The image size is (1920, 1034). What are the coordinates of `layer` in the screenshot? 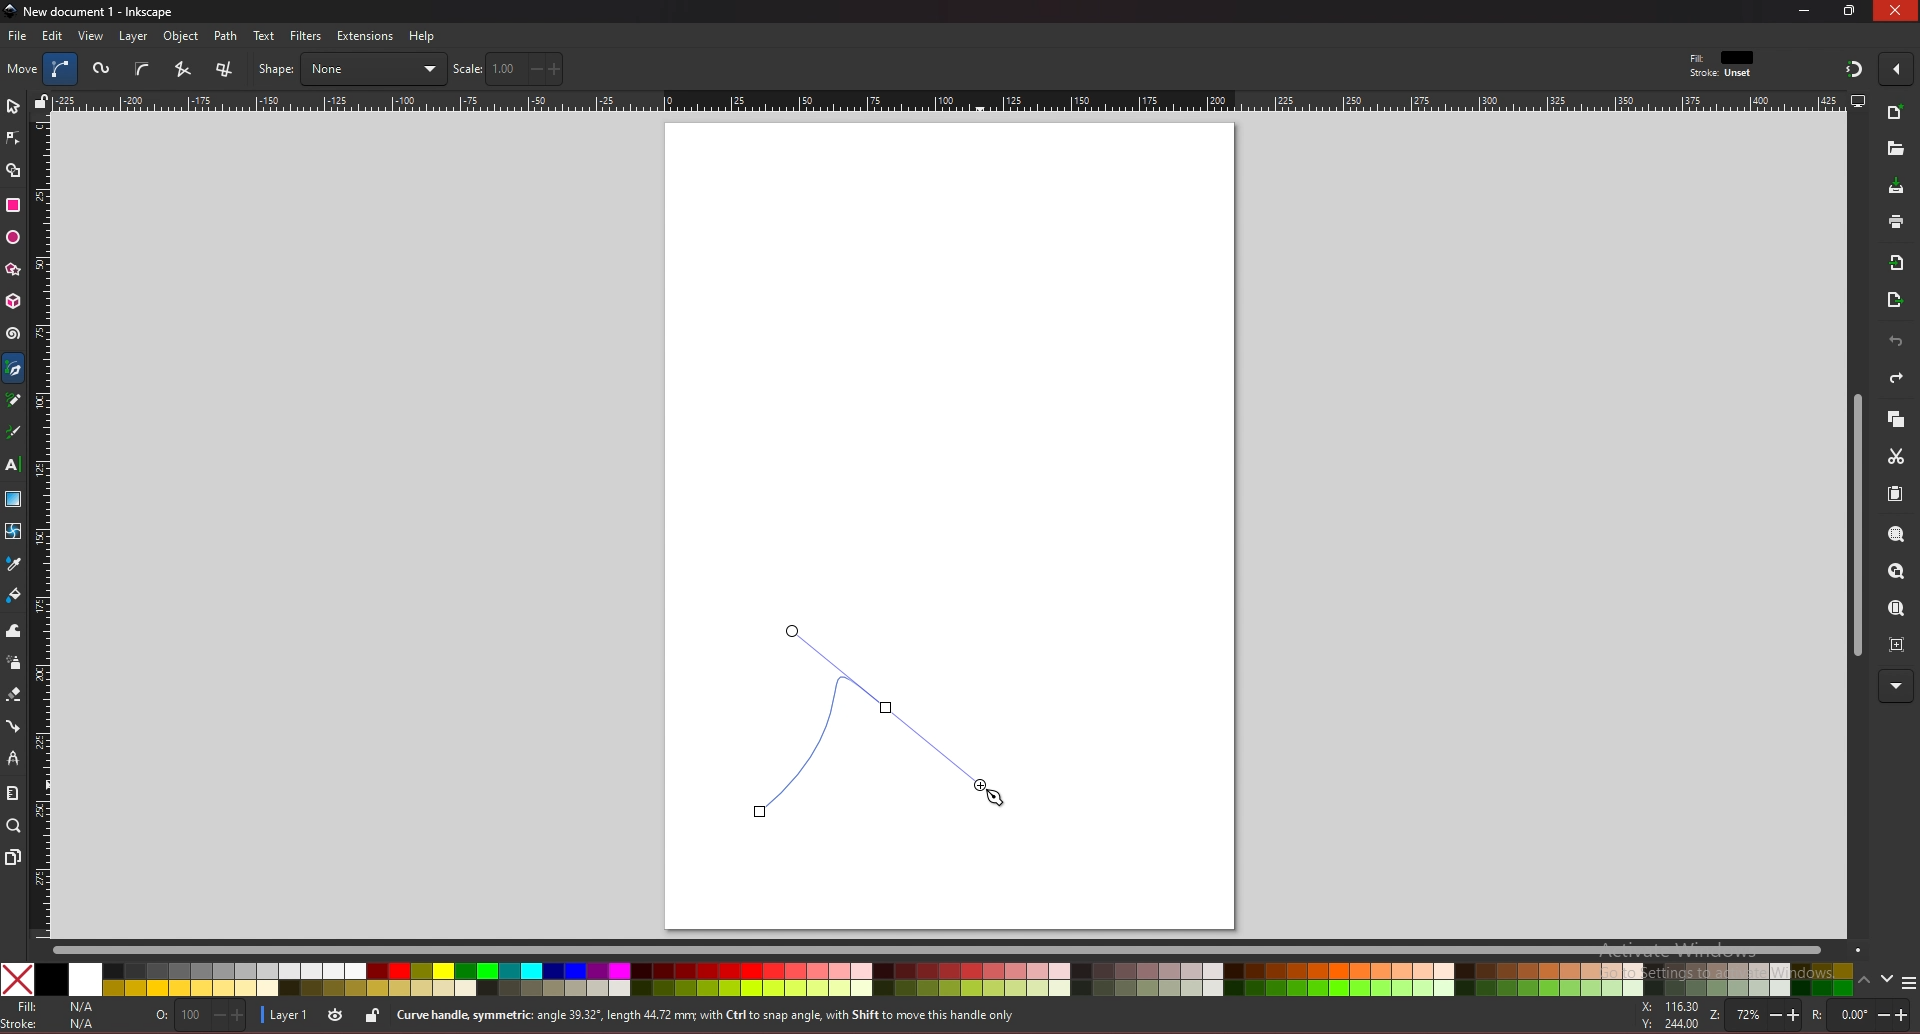 It's located at (283, 1016).